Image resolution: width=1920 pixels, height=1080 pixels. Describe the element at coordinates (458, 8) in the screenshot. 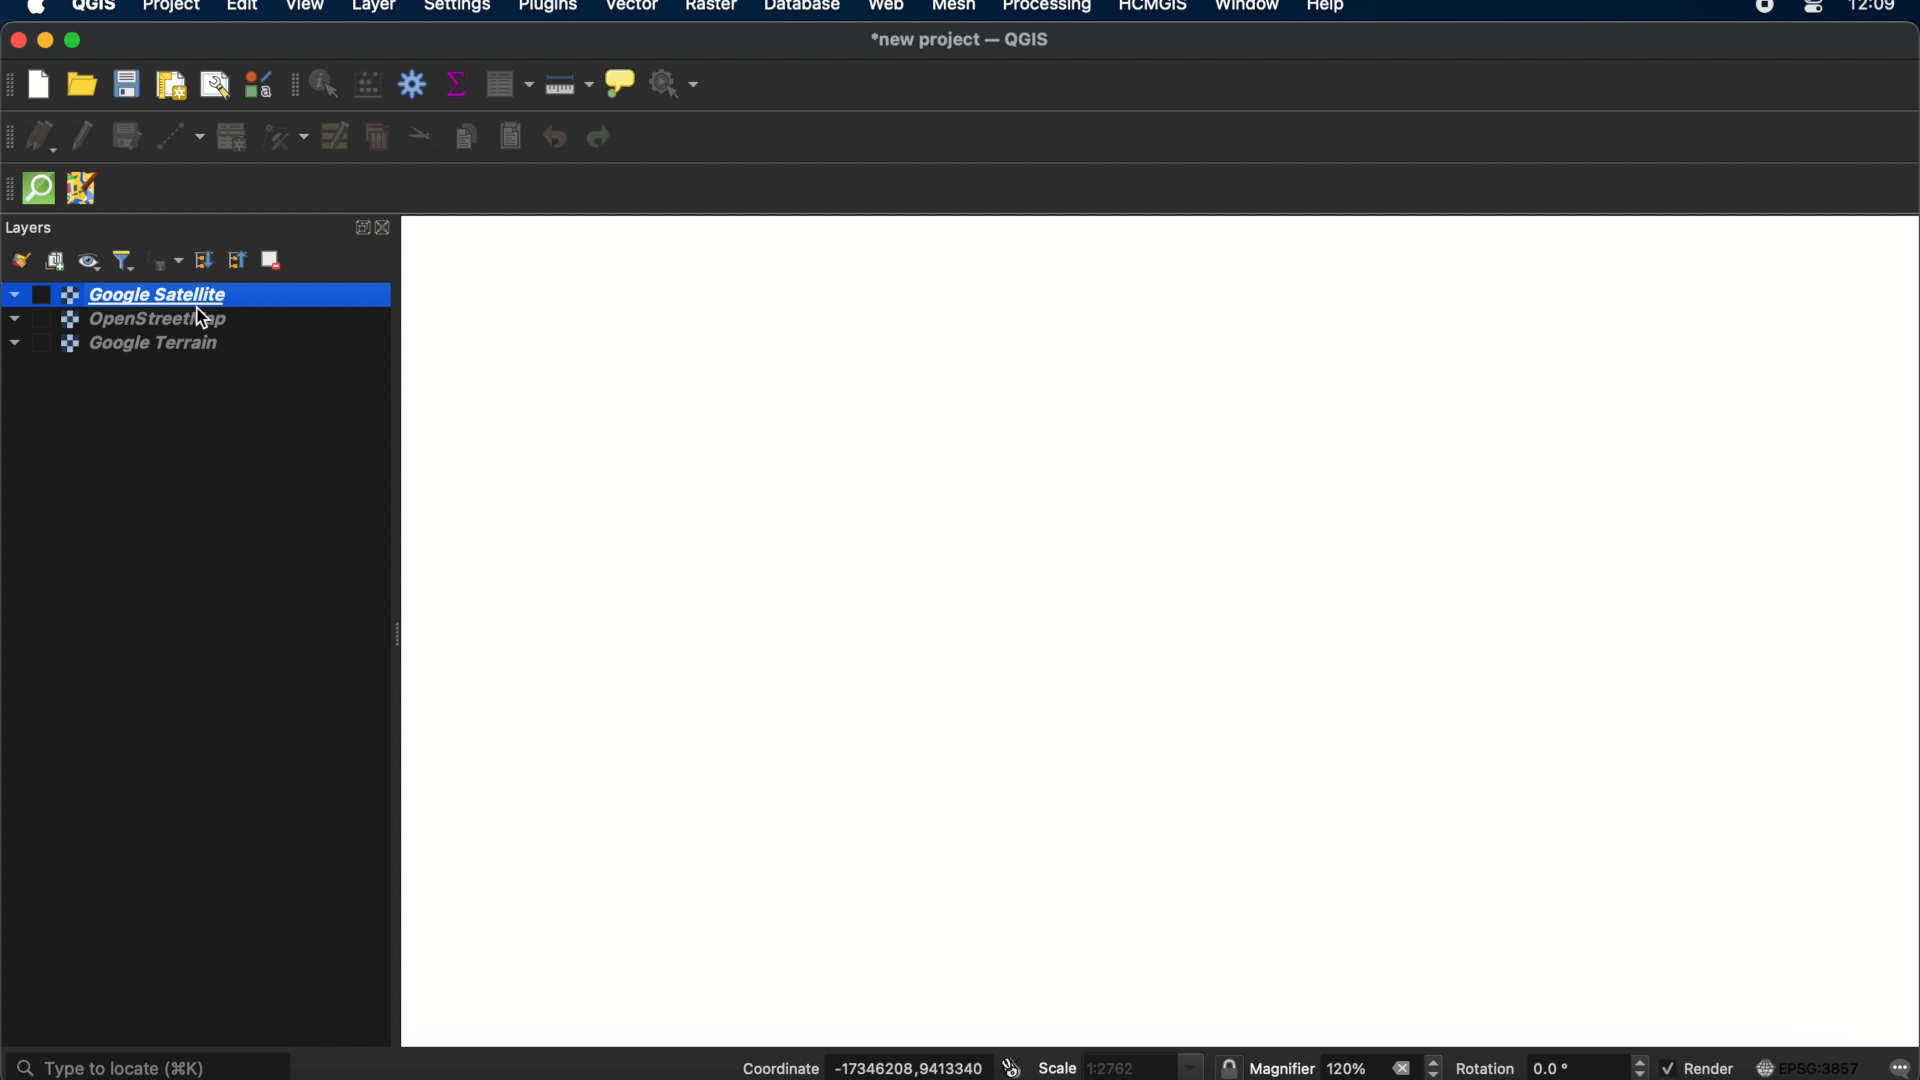

I see `settings` at that location.